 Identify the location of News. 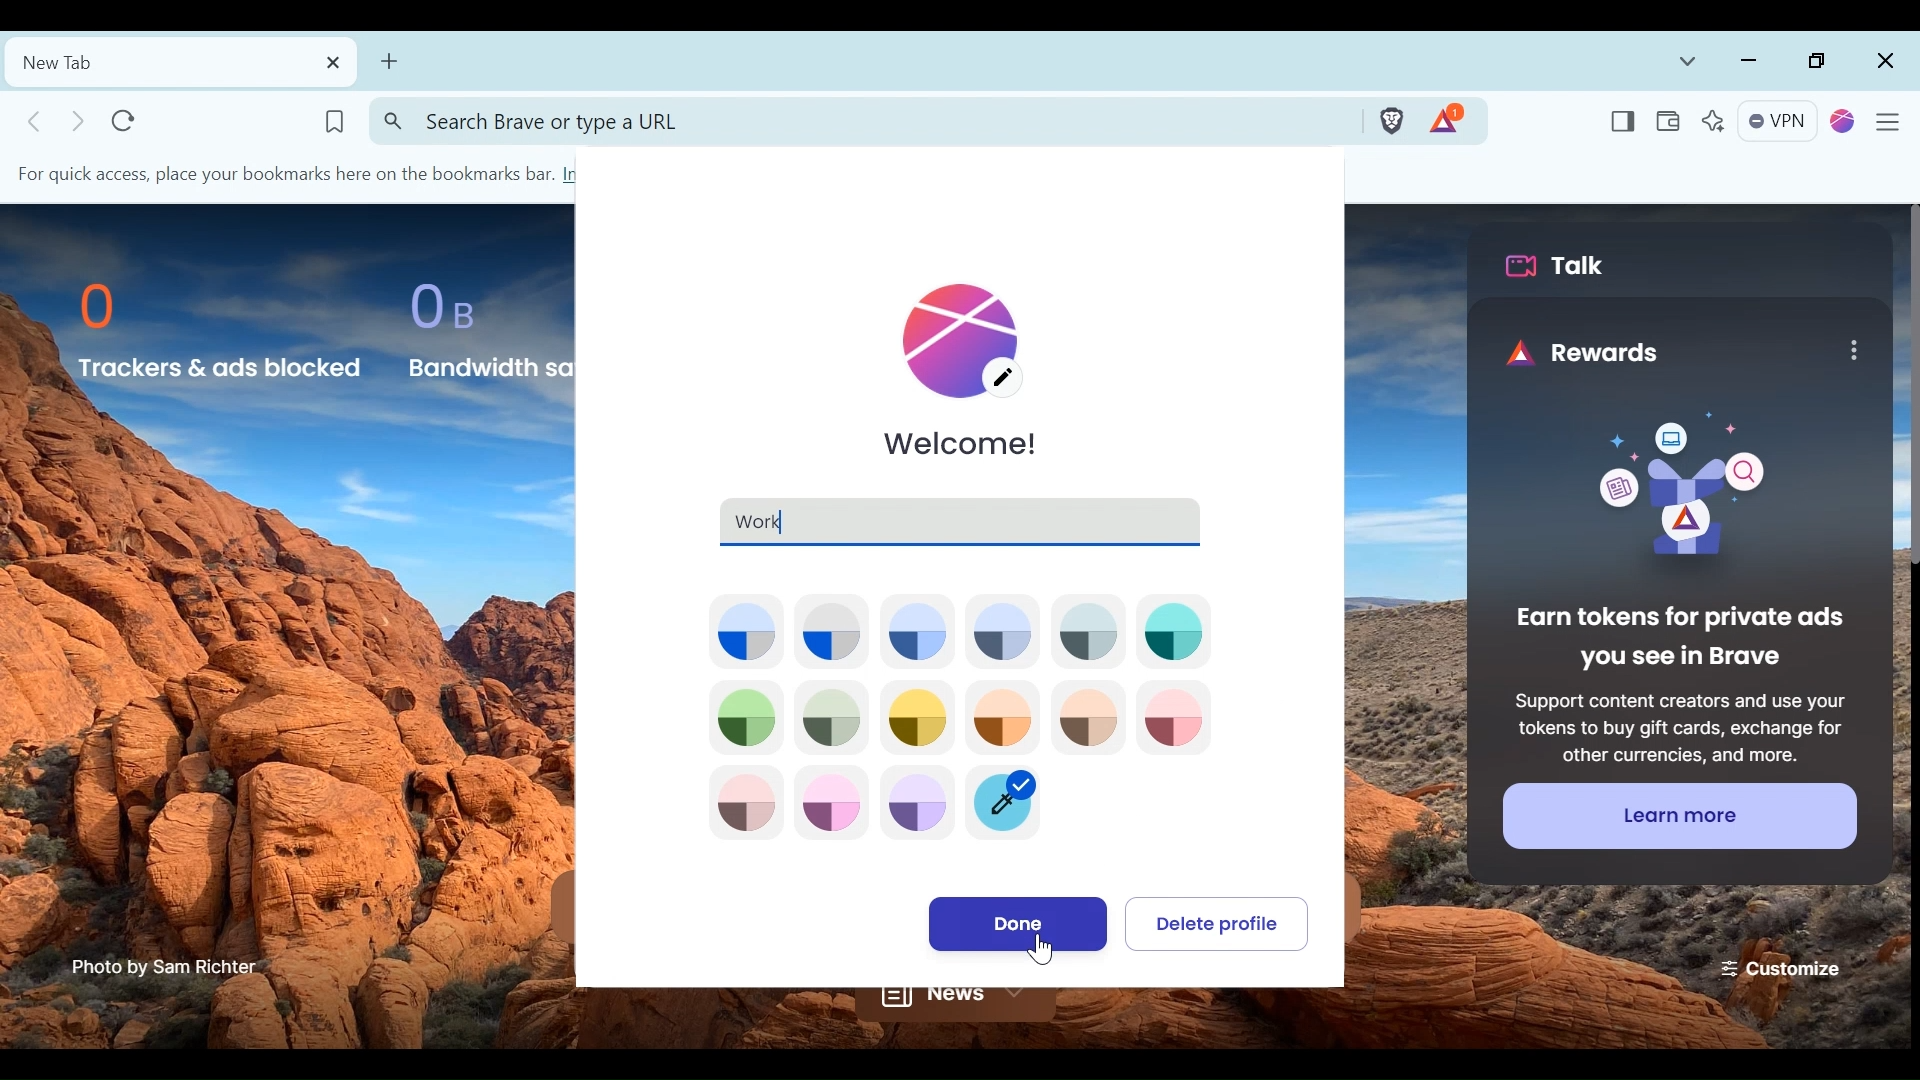
(953, 1005).